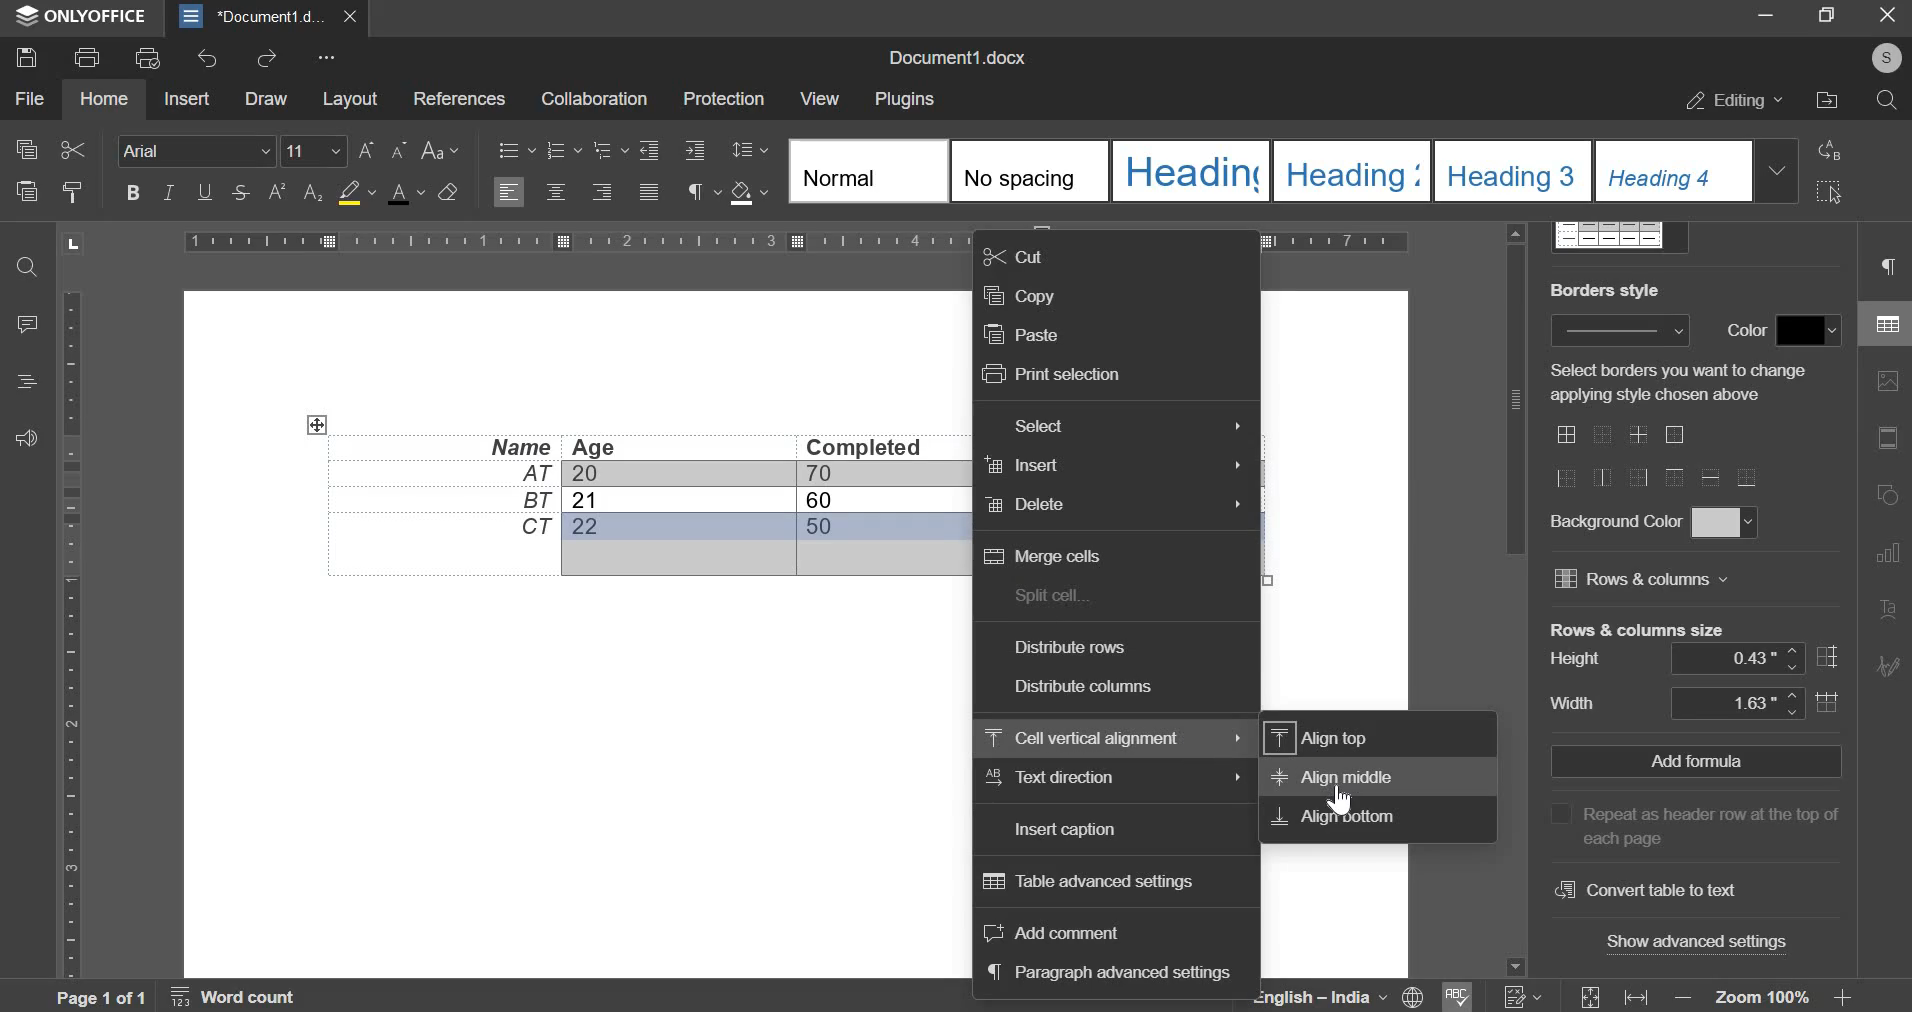 The width and height of the screenshot is (1912, 1012). What do you see at coordinates (1615, 333) in the screenshot?
I see `border width` at bounding box center [1615, 333].